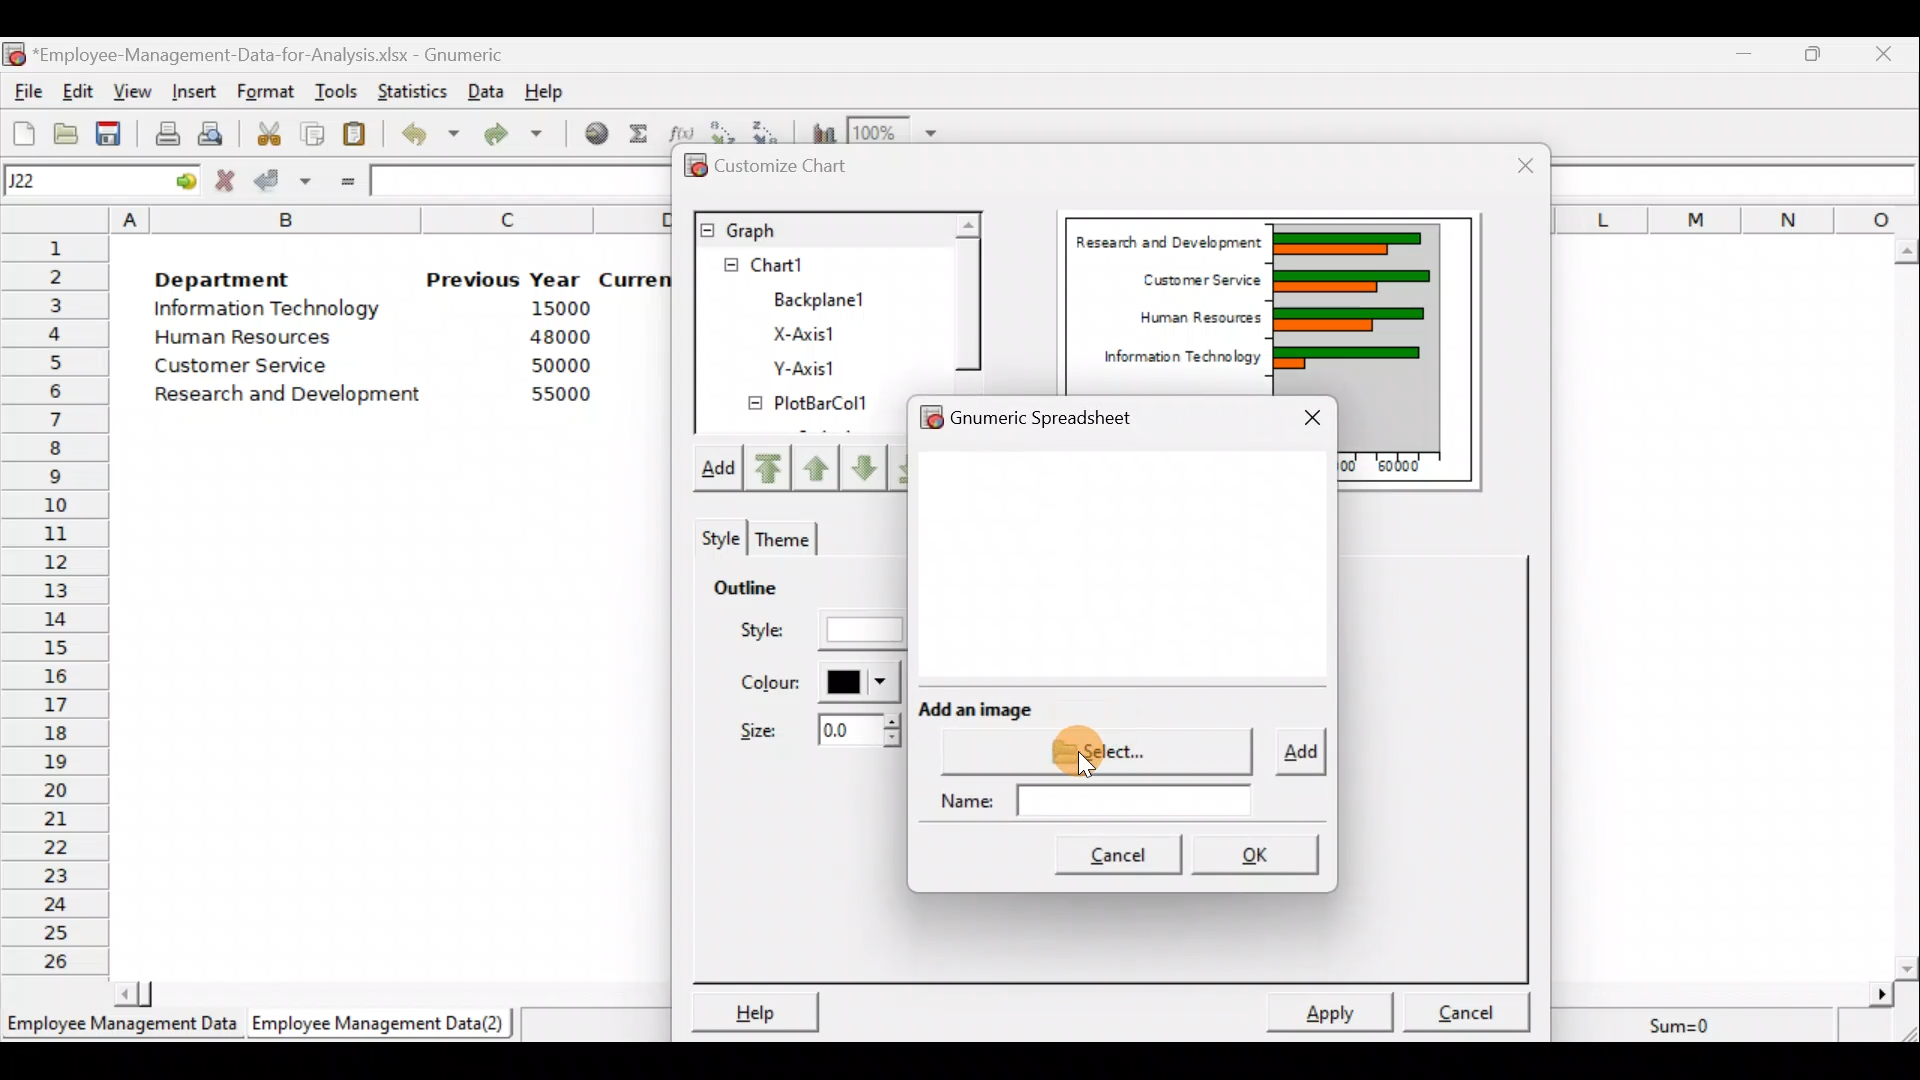 The height and width of the screenshot is (1080, 1920). Describe the element at coordinates (164, 130) in the screenshot. I see `Print current file` at that location.